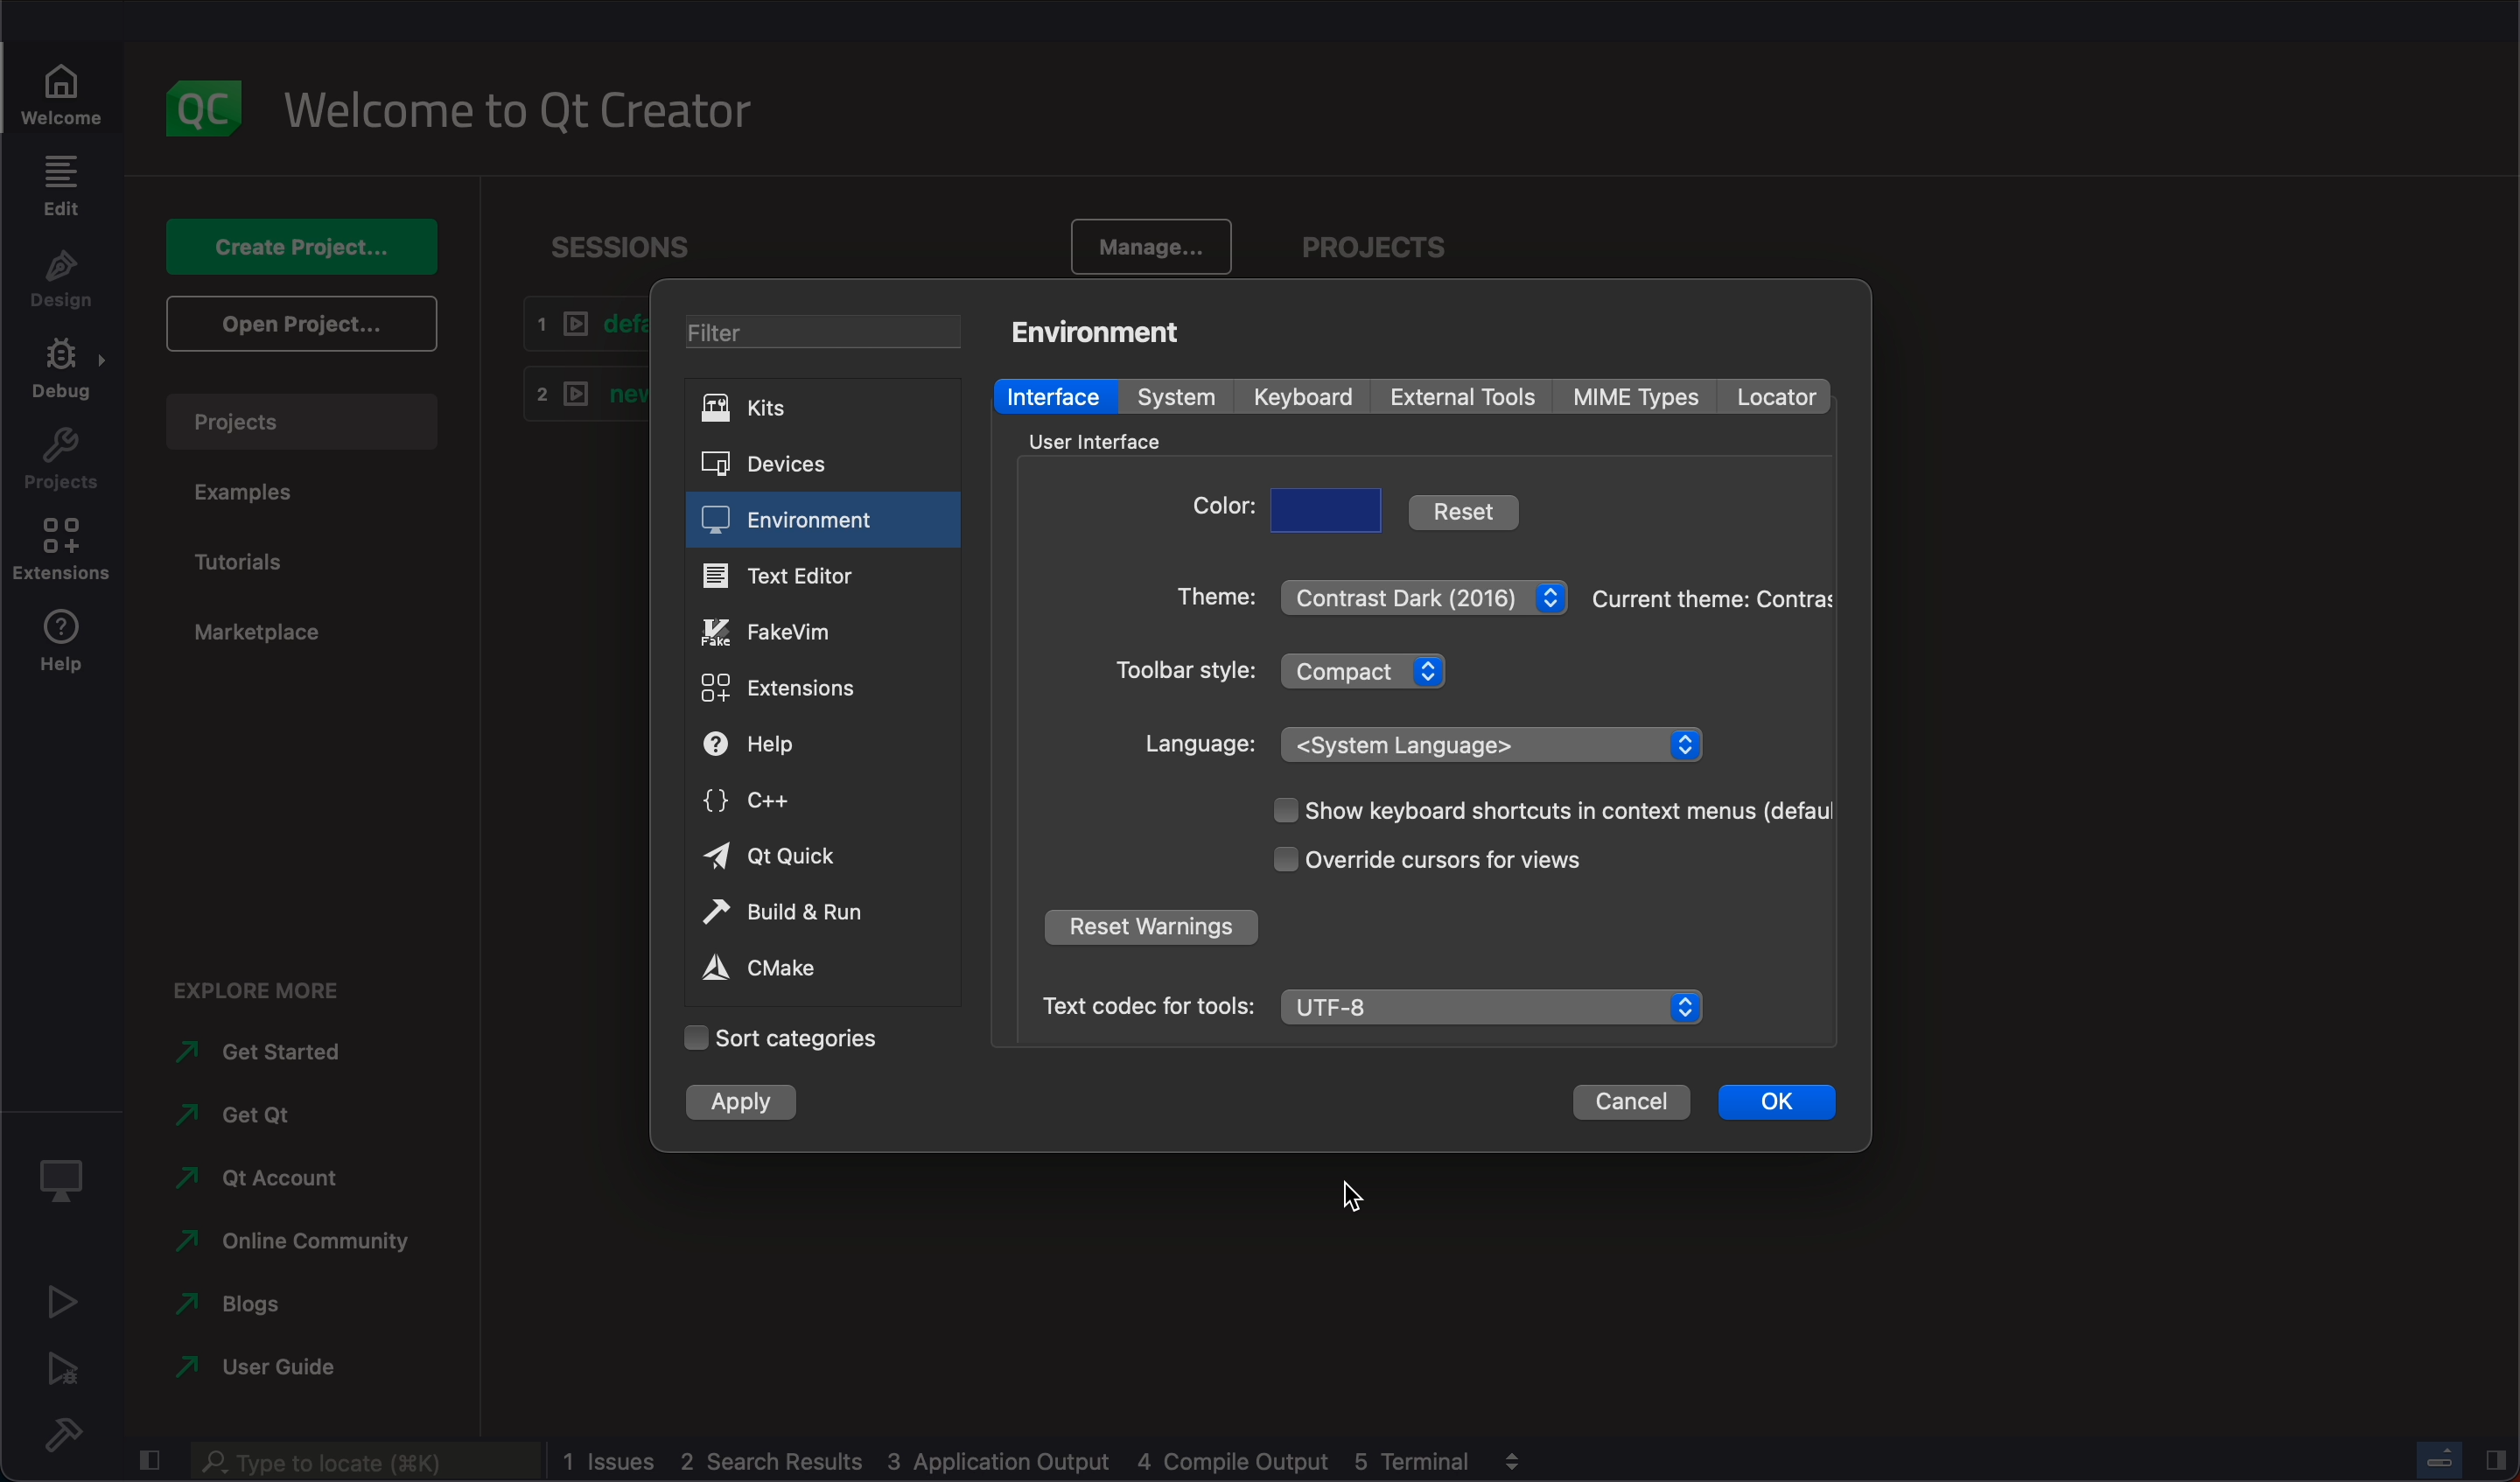 Image resolution: width=2520 pixels, height=1482 pixels. What do you see at coordinates (253, 1109) in the screenshot?
I see `get` at bounding box center [253, 1109].